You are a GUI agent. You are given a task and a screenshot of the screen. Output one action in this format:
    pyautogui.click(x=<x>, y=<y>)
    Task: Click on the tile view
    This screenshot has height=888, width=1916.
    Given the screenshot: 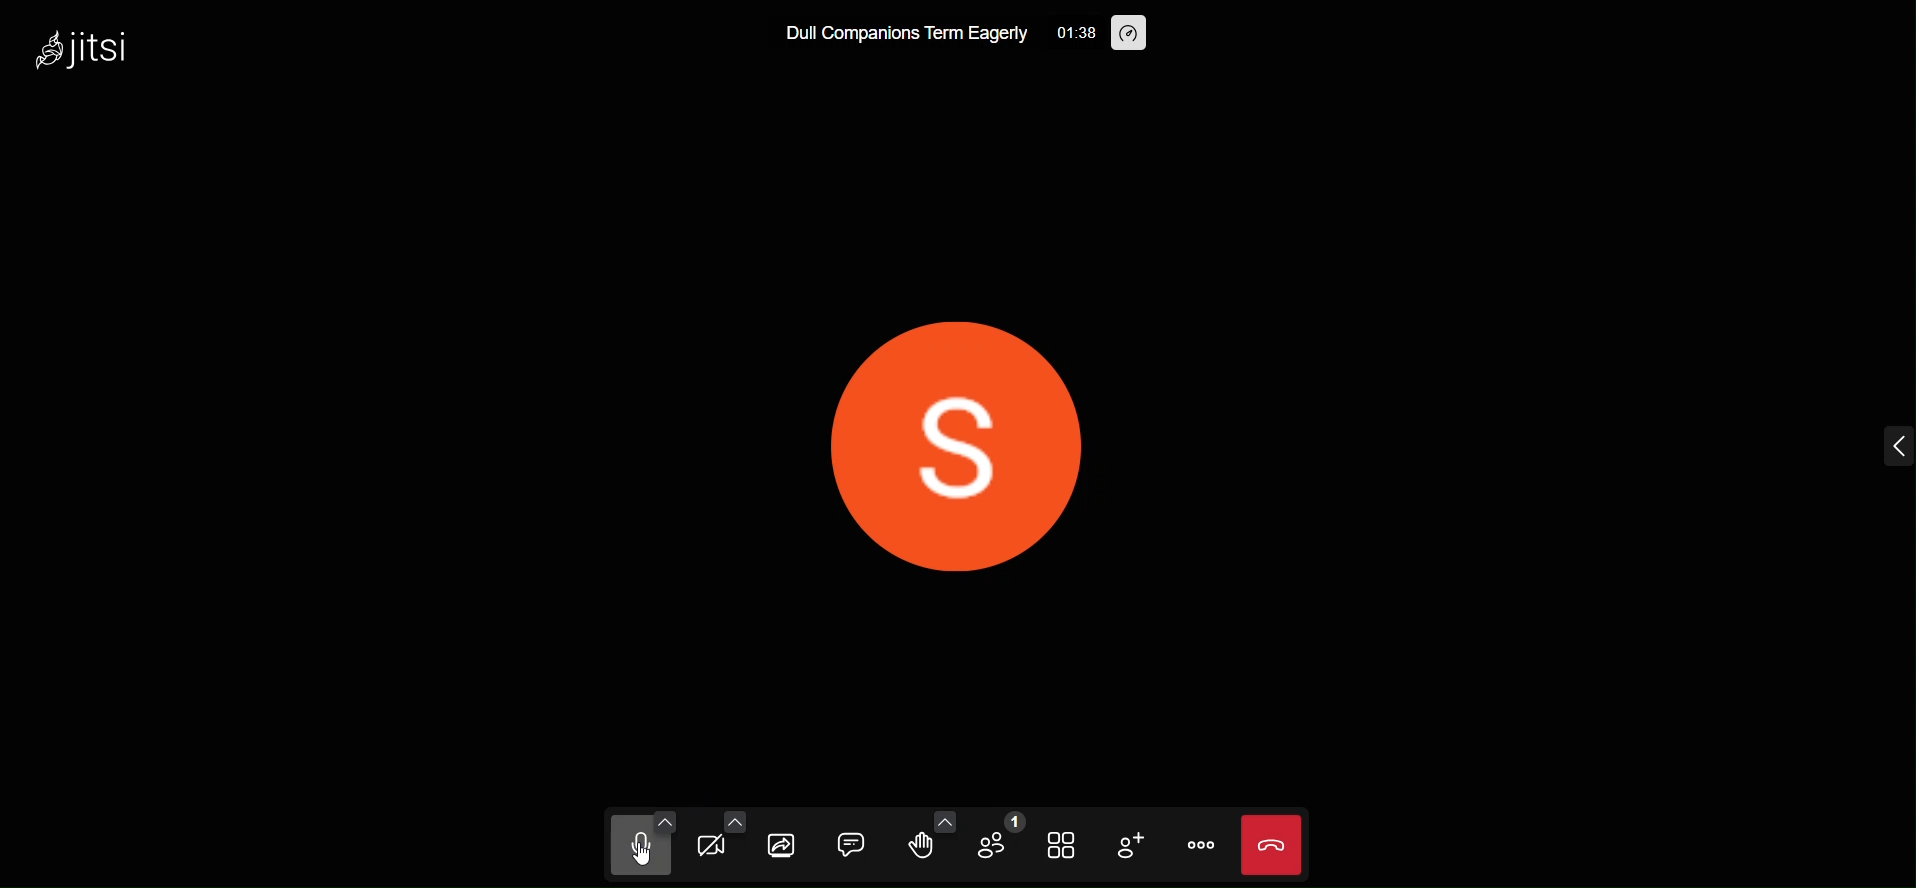 What is the action you would take?
    pyautogui.click(x=1056, y=844)
    